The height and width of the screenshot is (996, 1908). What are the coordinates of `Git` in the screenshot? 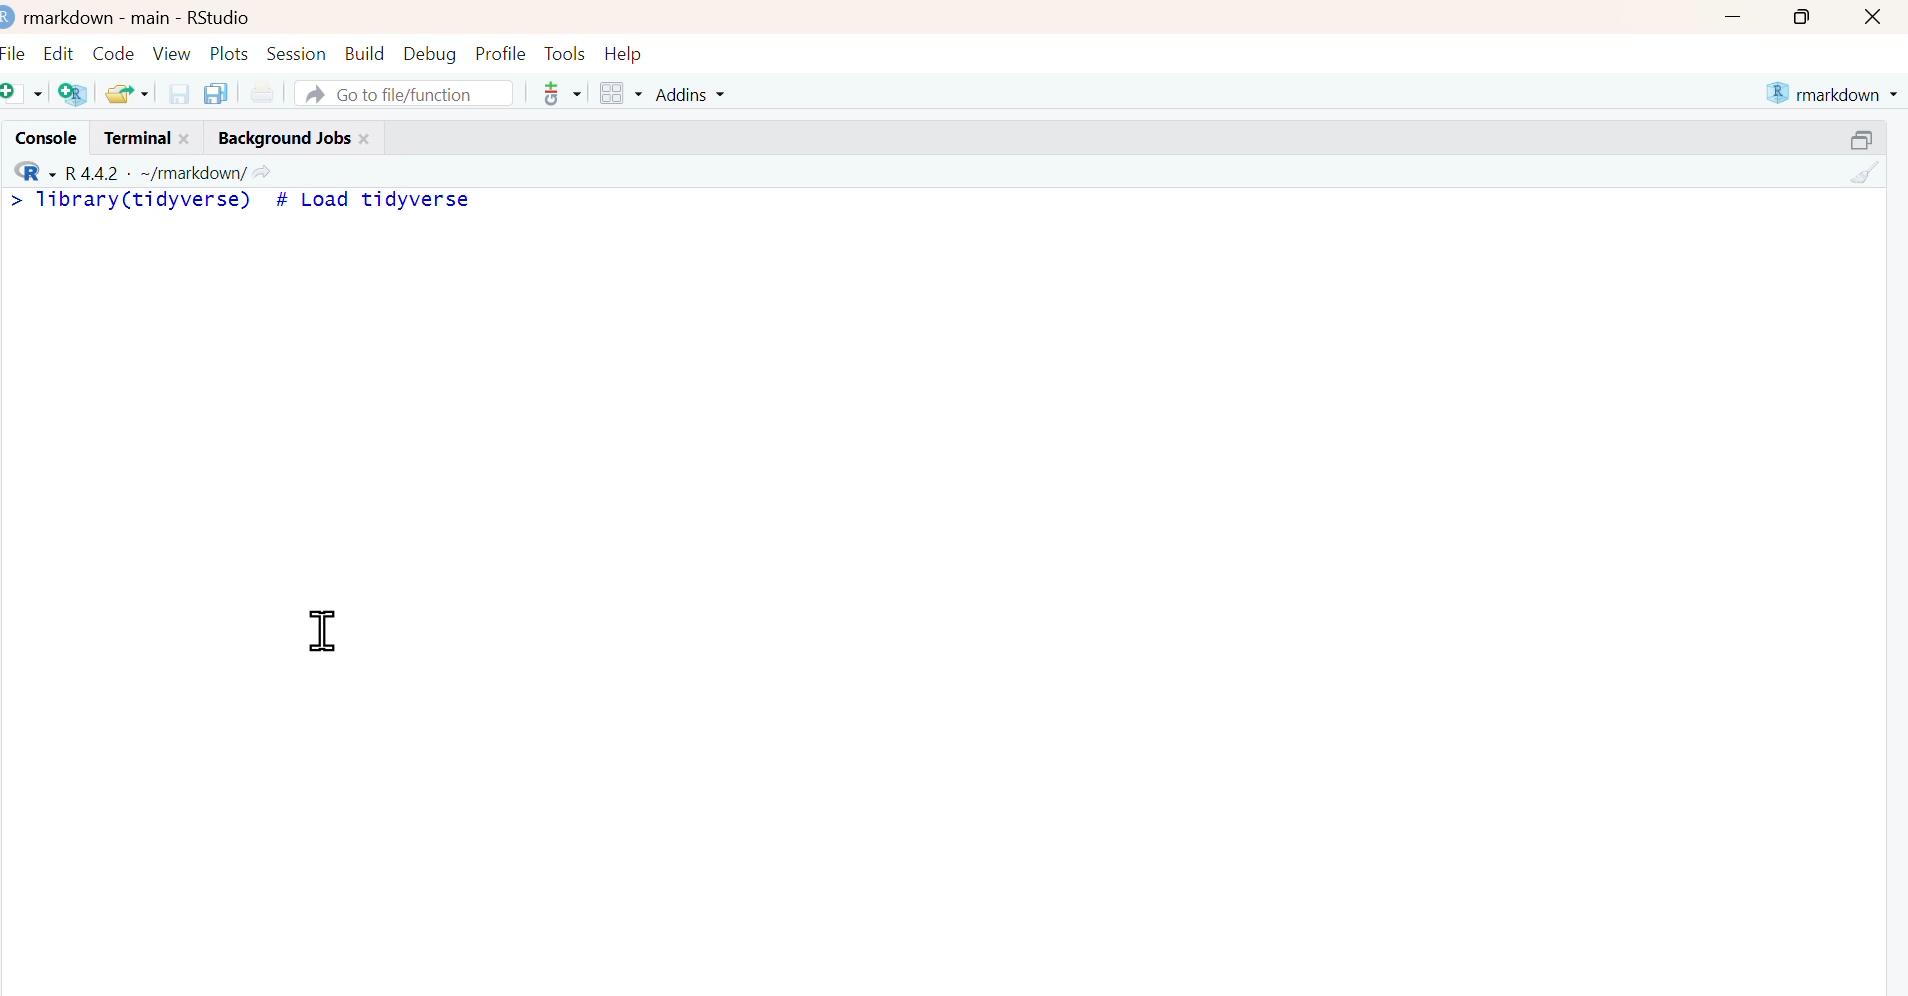 It's located at (560, 95).